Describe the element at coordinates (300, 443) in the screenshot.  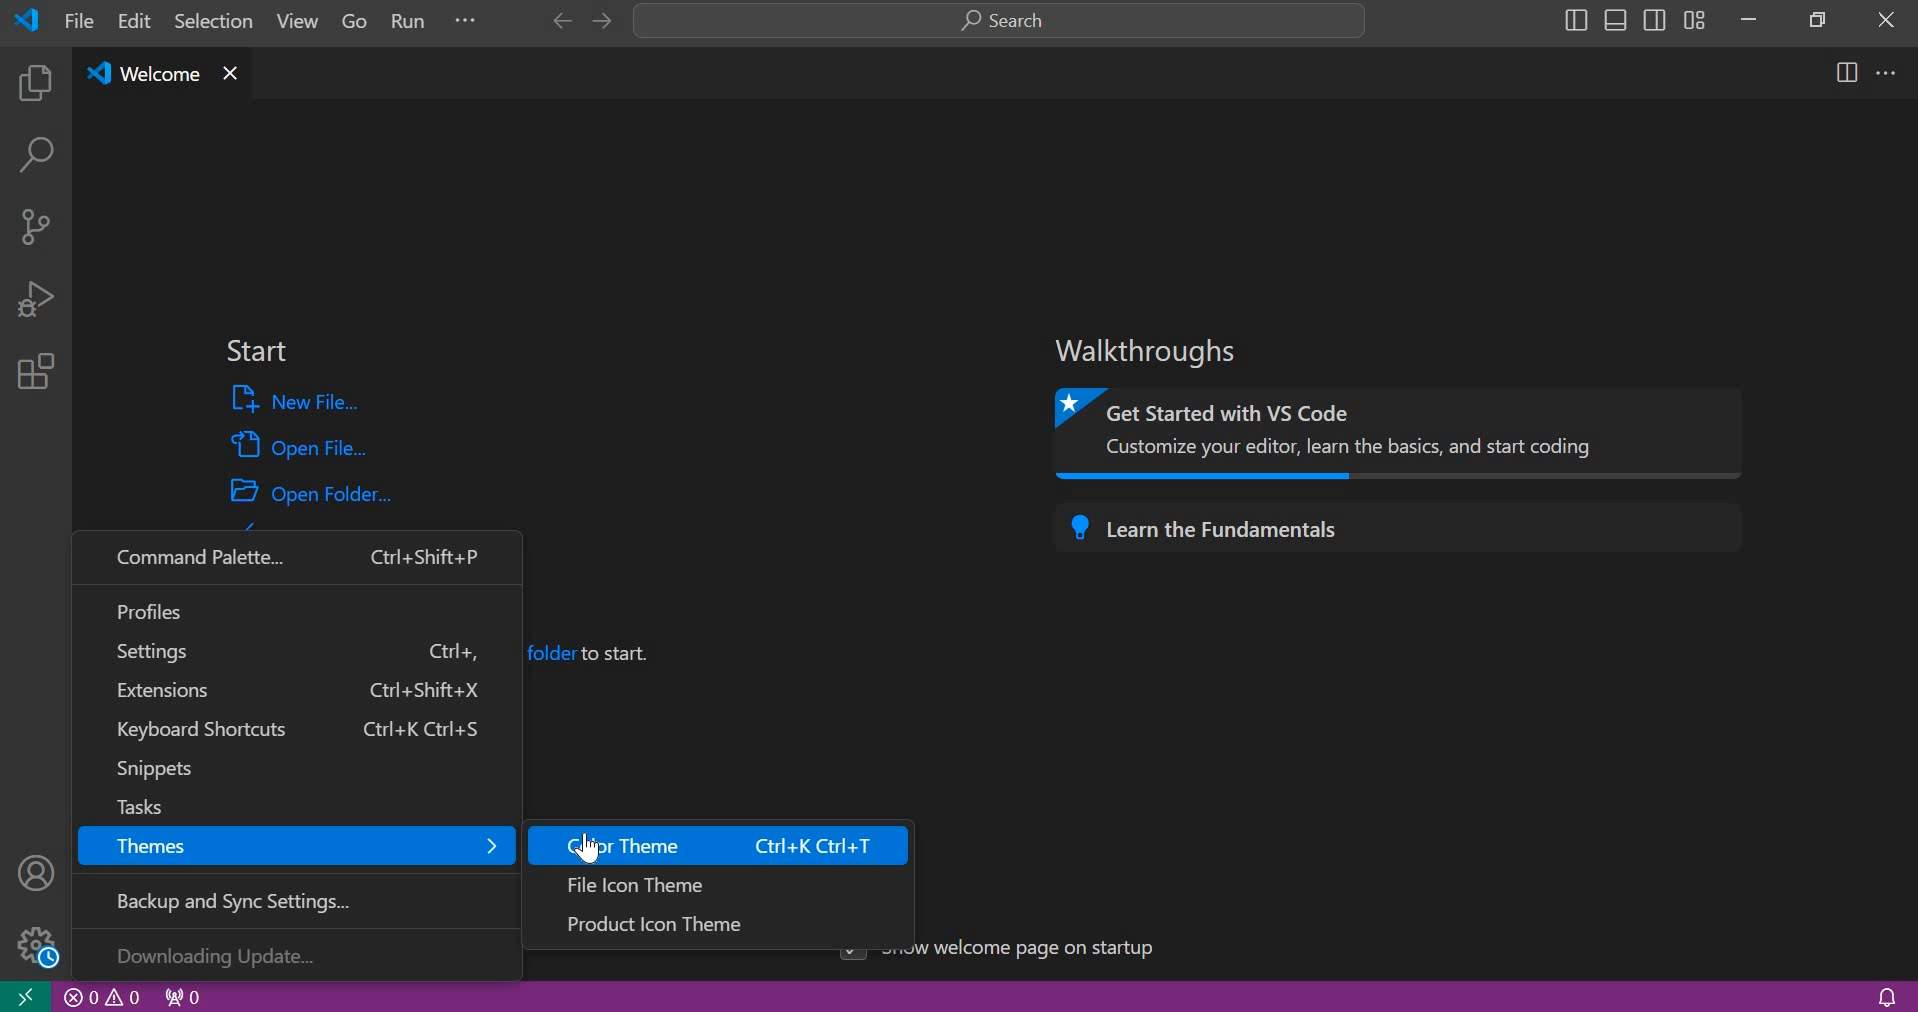
I see `open file` at that location.